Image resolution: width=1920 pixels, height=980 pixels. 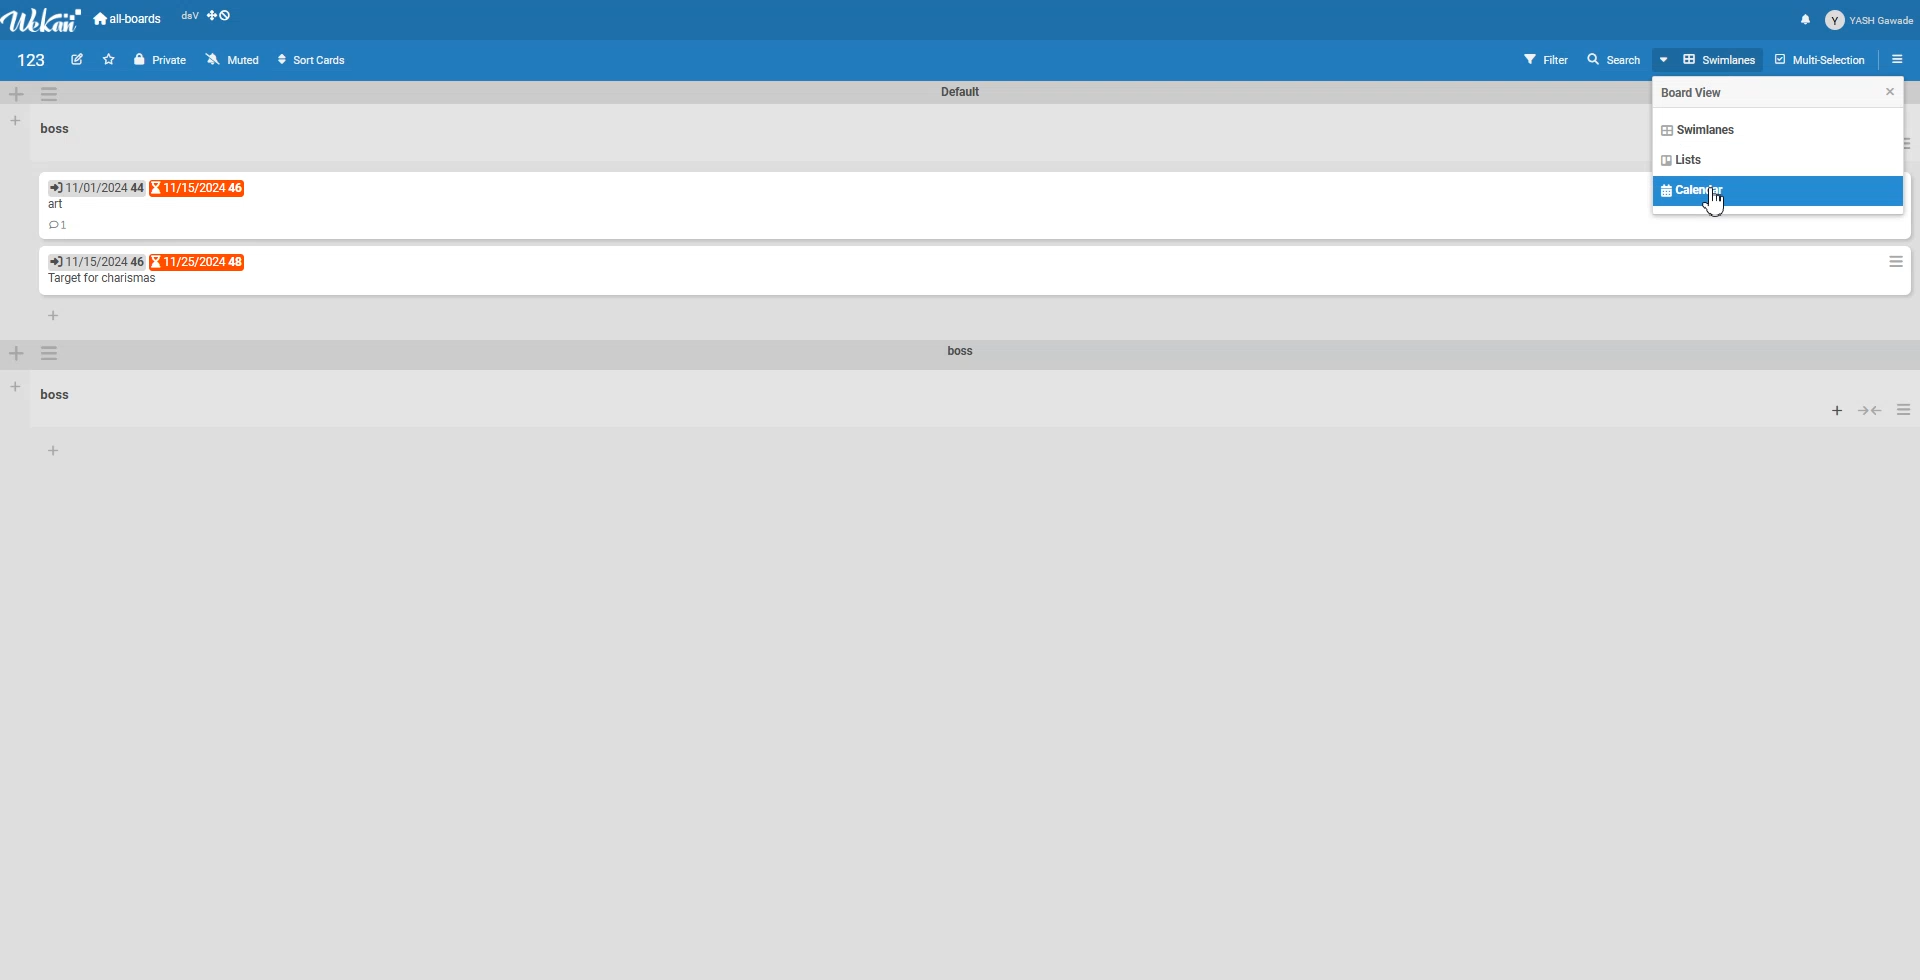 I want to click on Swimlane Action, so click(x=51, y=354).